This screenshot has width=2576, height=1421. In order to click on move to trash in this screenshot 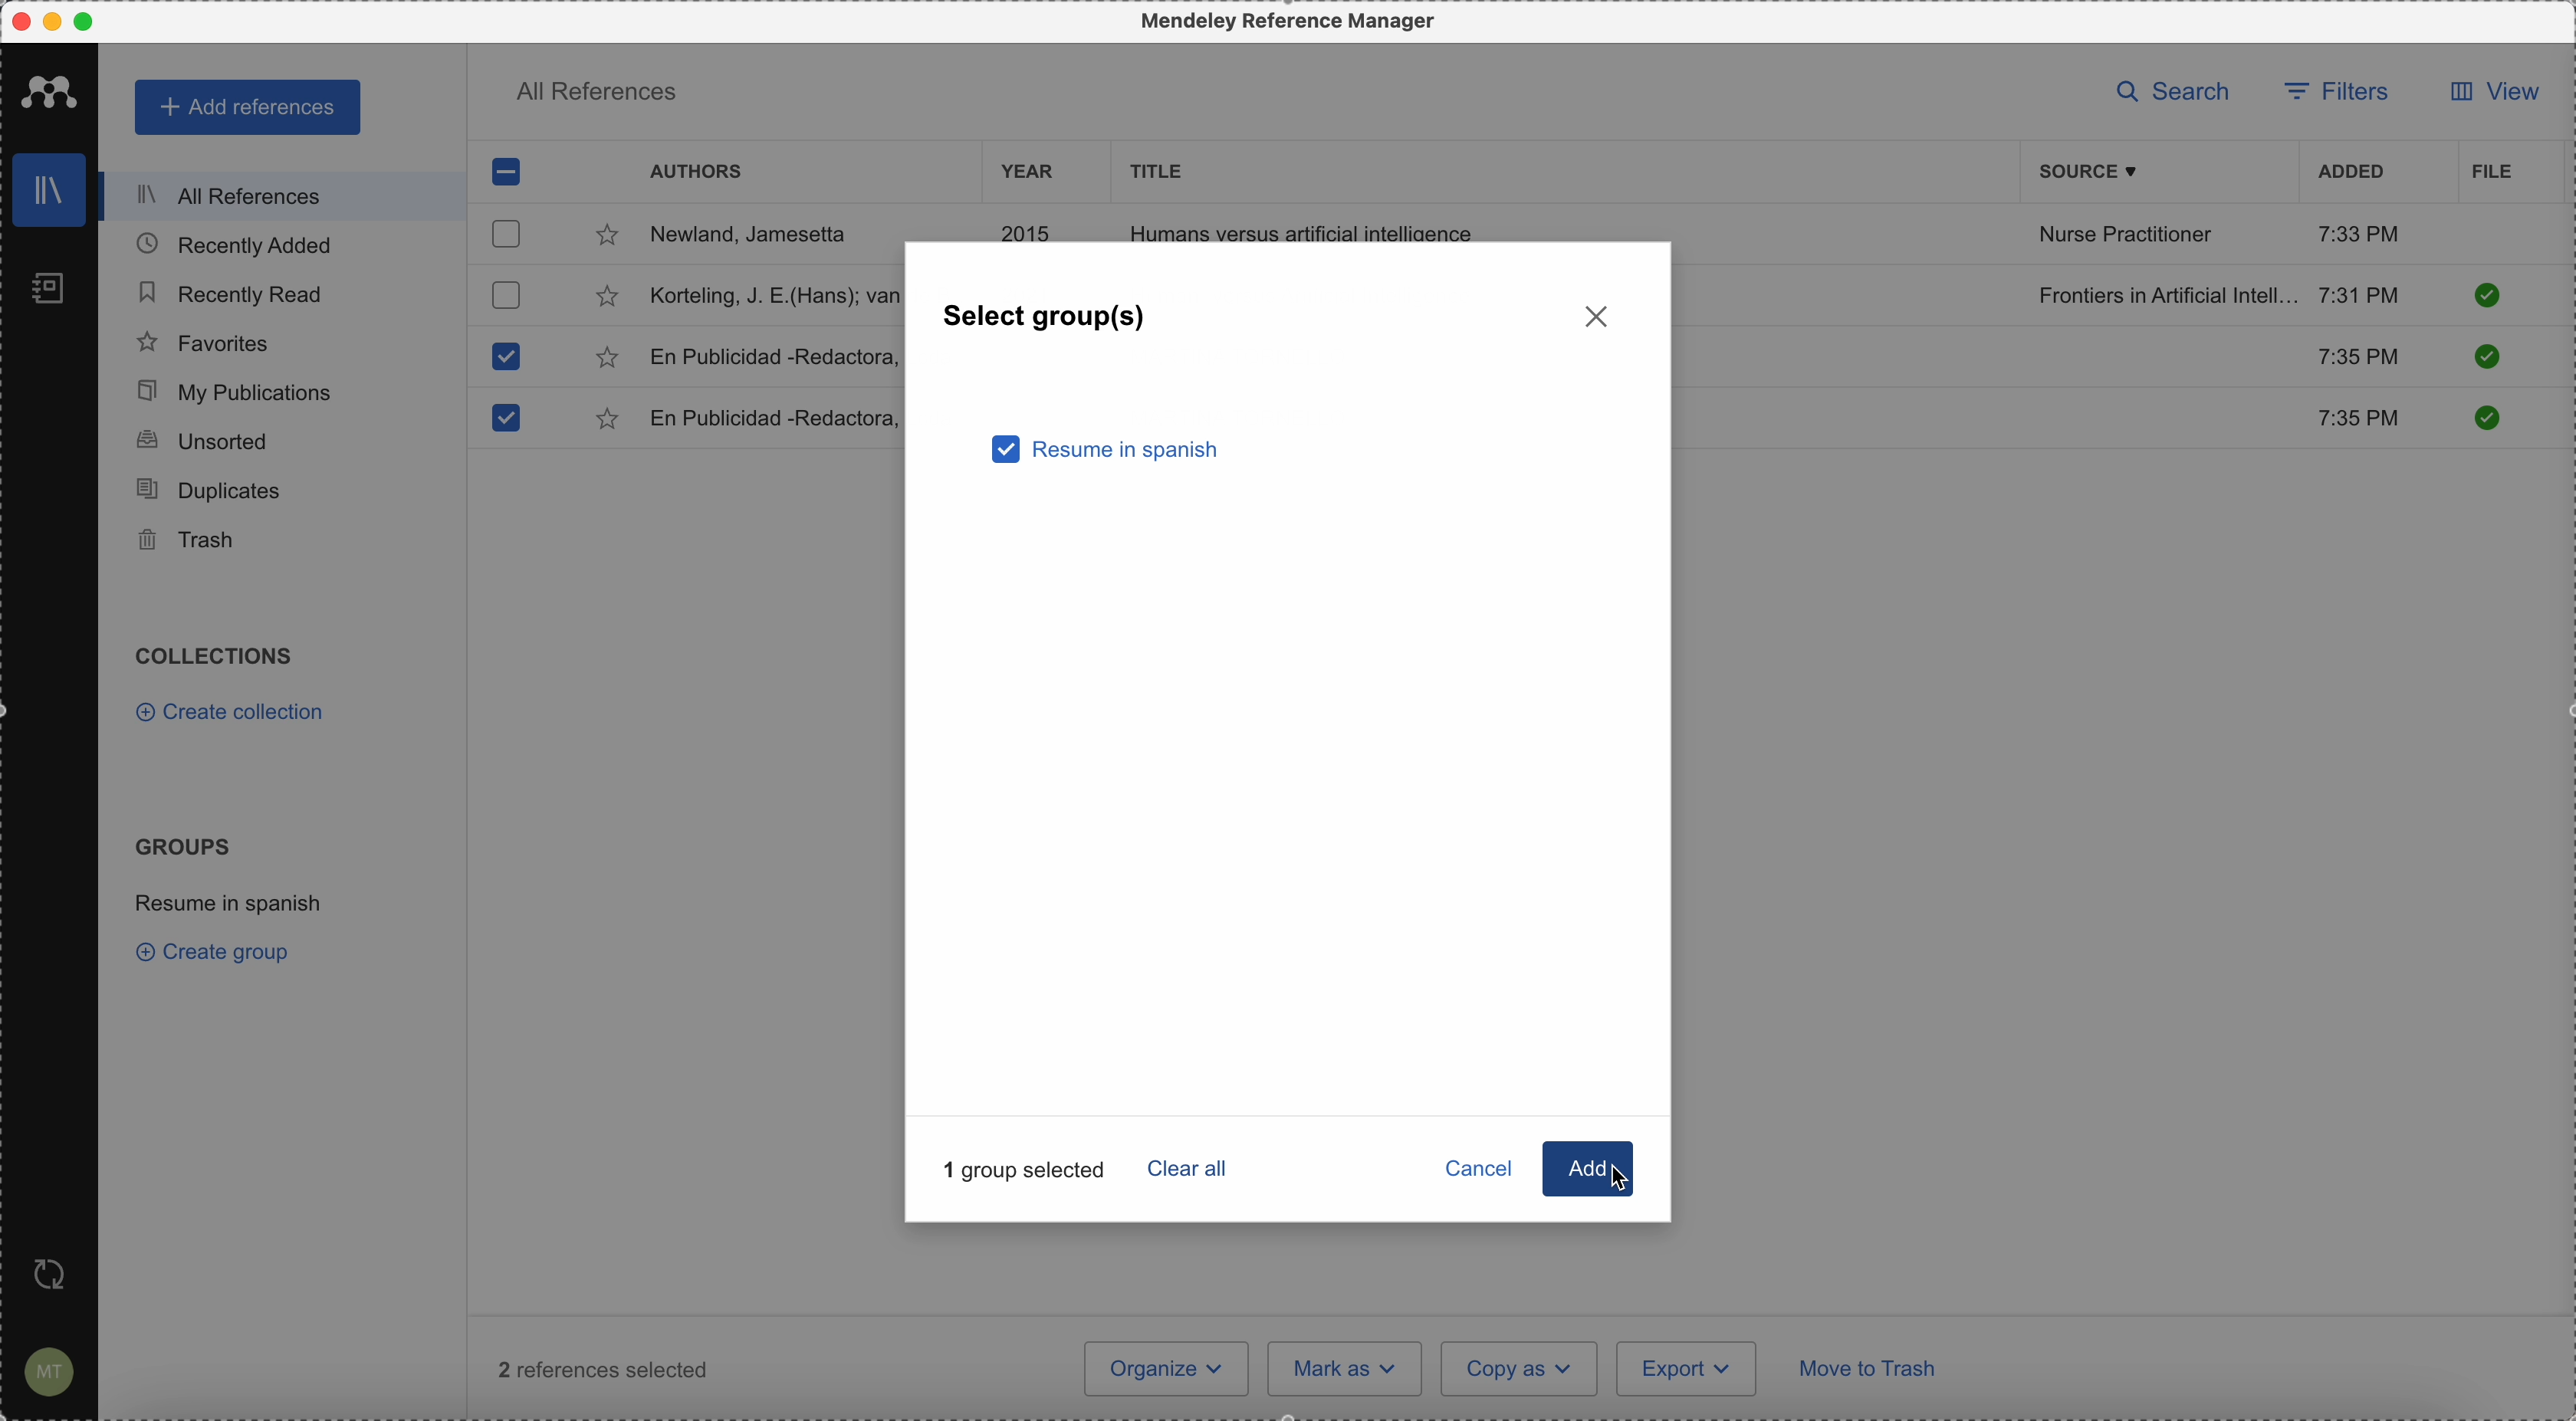, I will do `click(1871, 1372)`.